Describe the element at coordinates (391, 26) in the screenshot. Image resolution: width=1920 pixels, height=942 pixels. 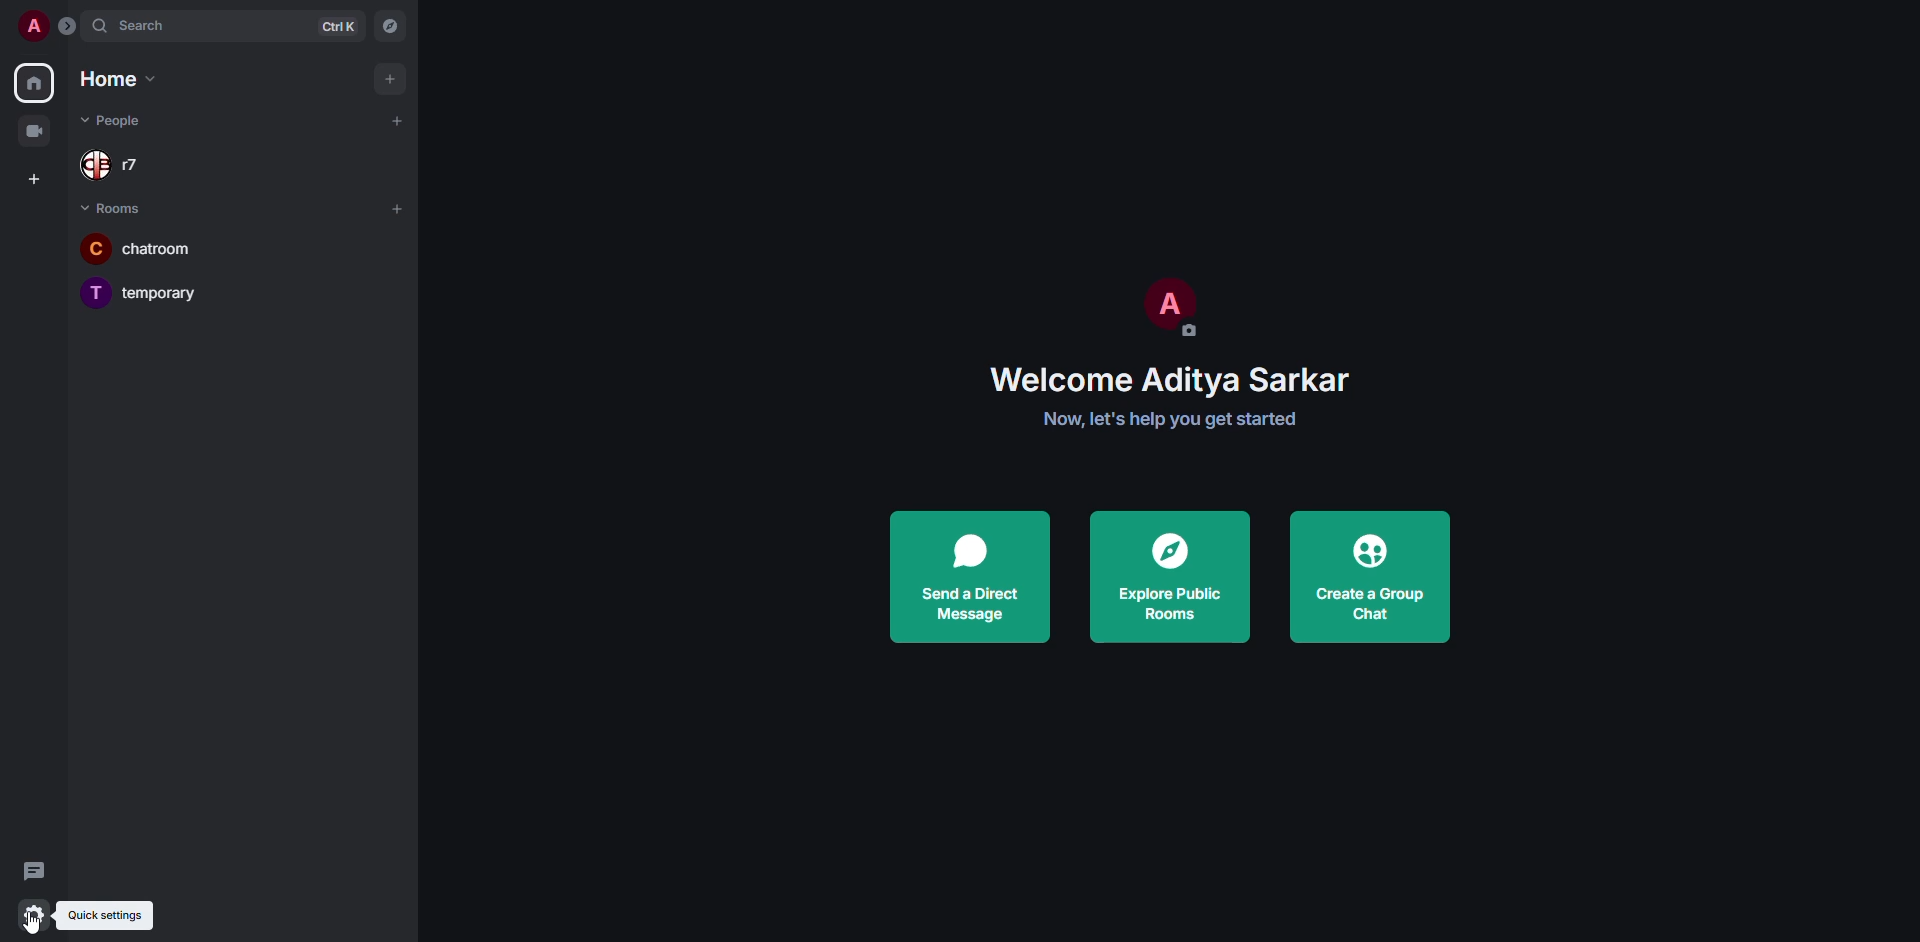
I see `navigator` at that location.